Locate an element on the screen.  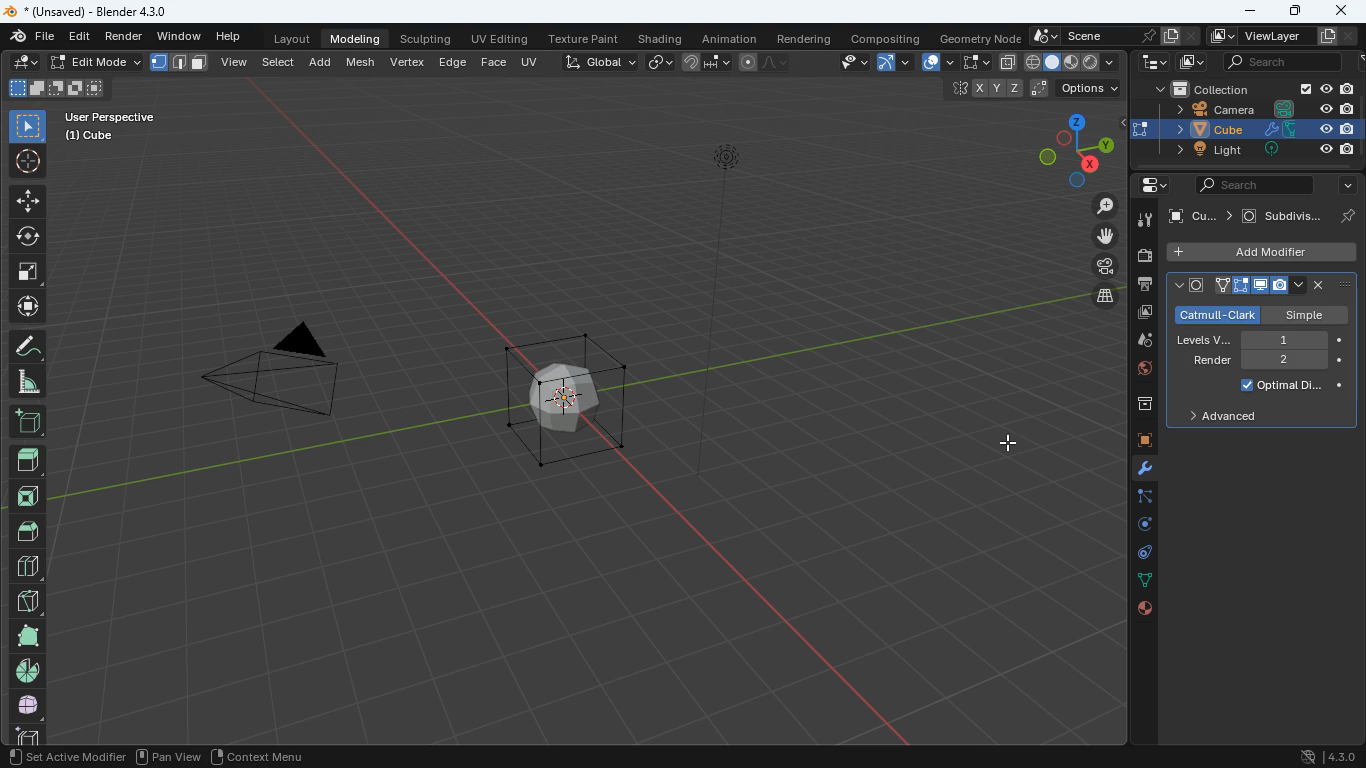
search is located at coordinates (1247, 187).